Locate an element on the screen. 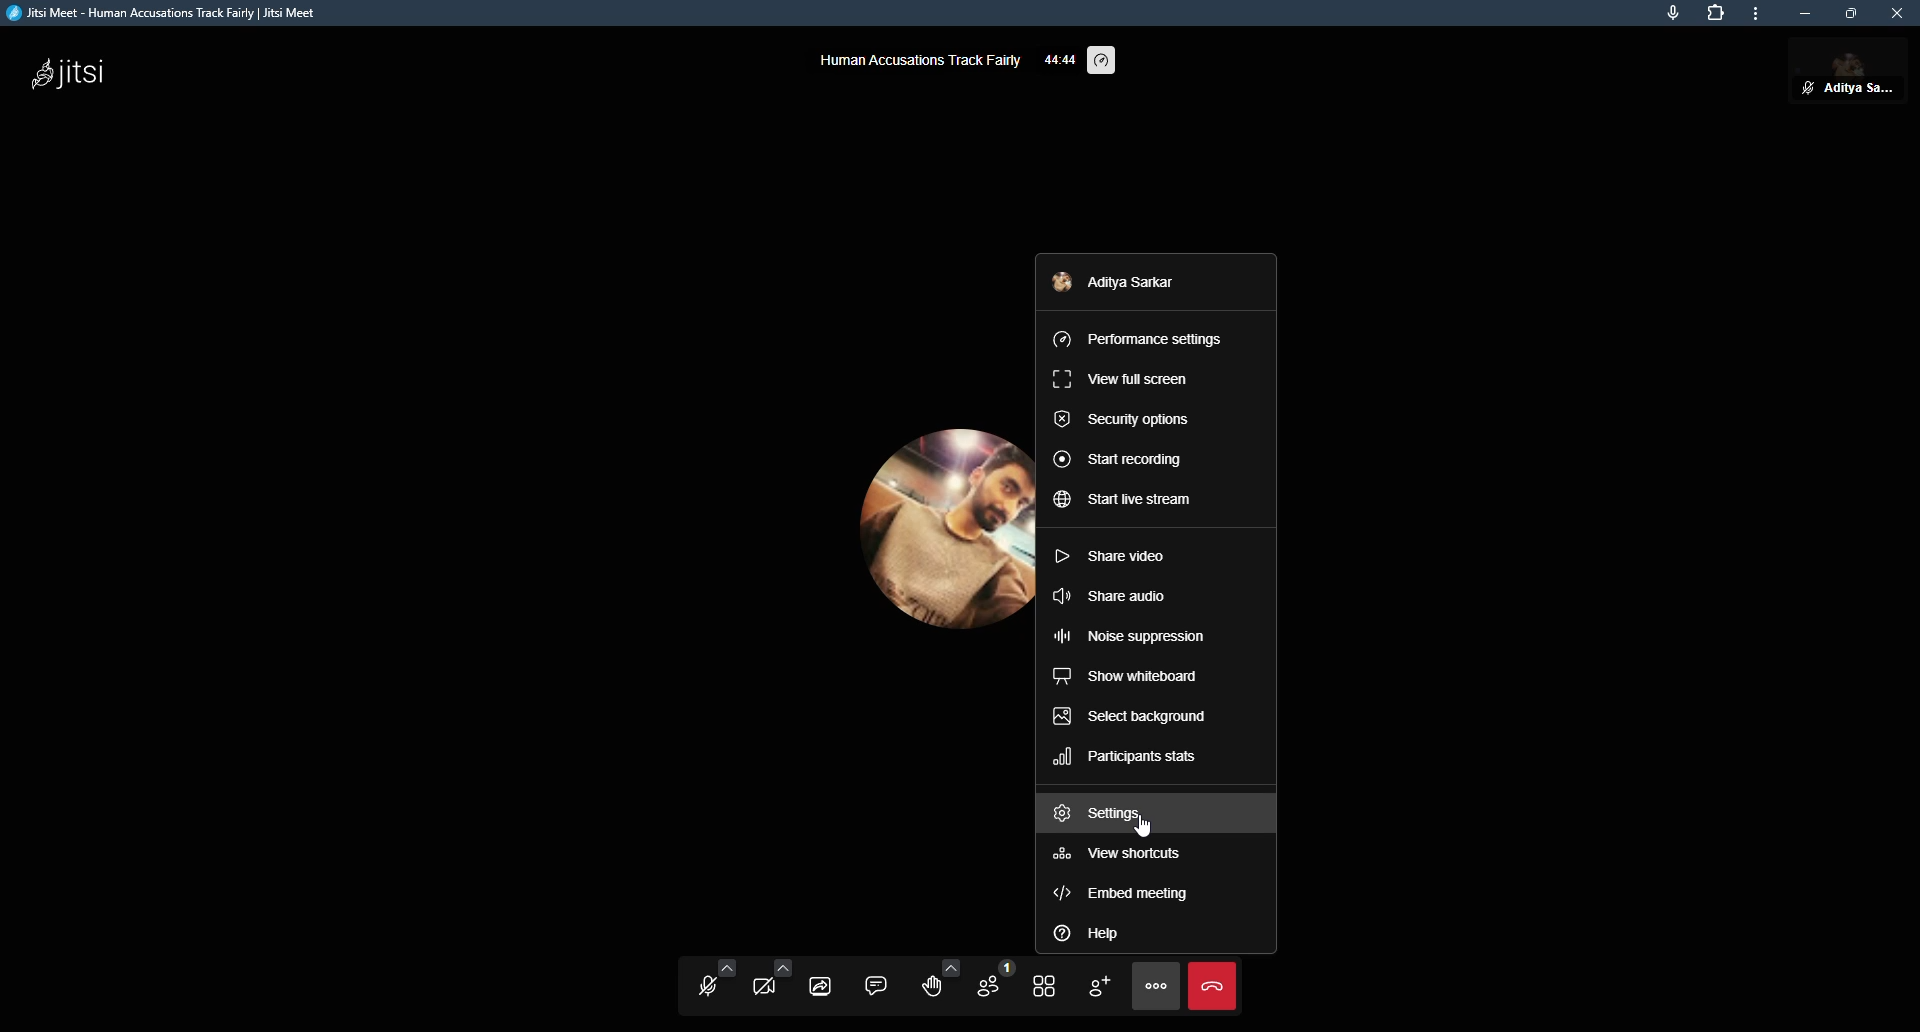  minimize is located at coordinates (1804, 13).